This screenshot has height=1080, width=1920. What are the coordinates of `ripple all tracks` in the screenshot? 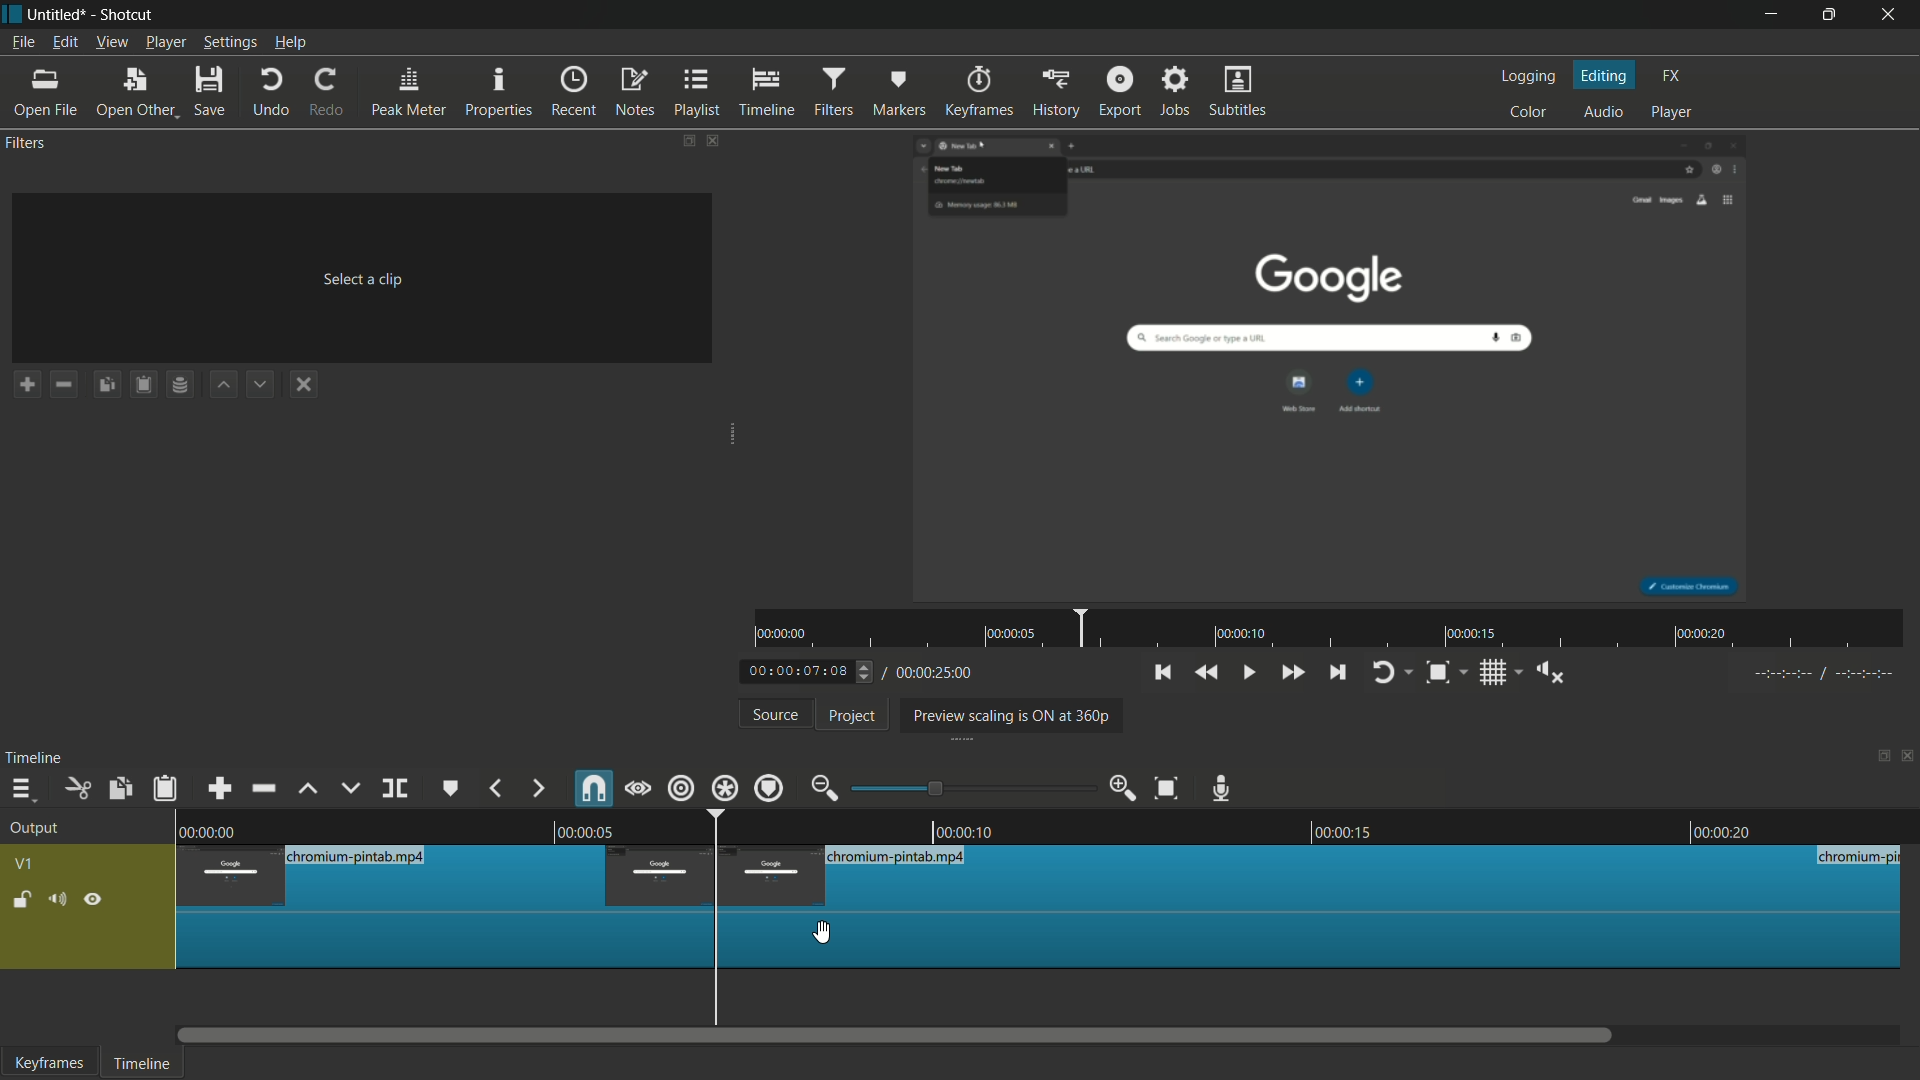 It's located at (723, 788).